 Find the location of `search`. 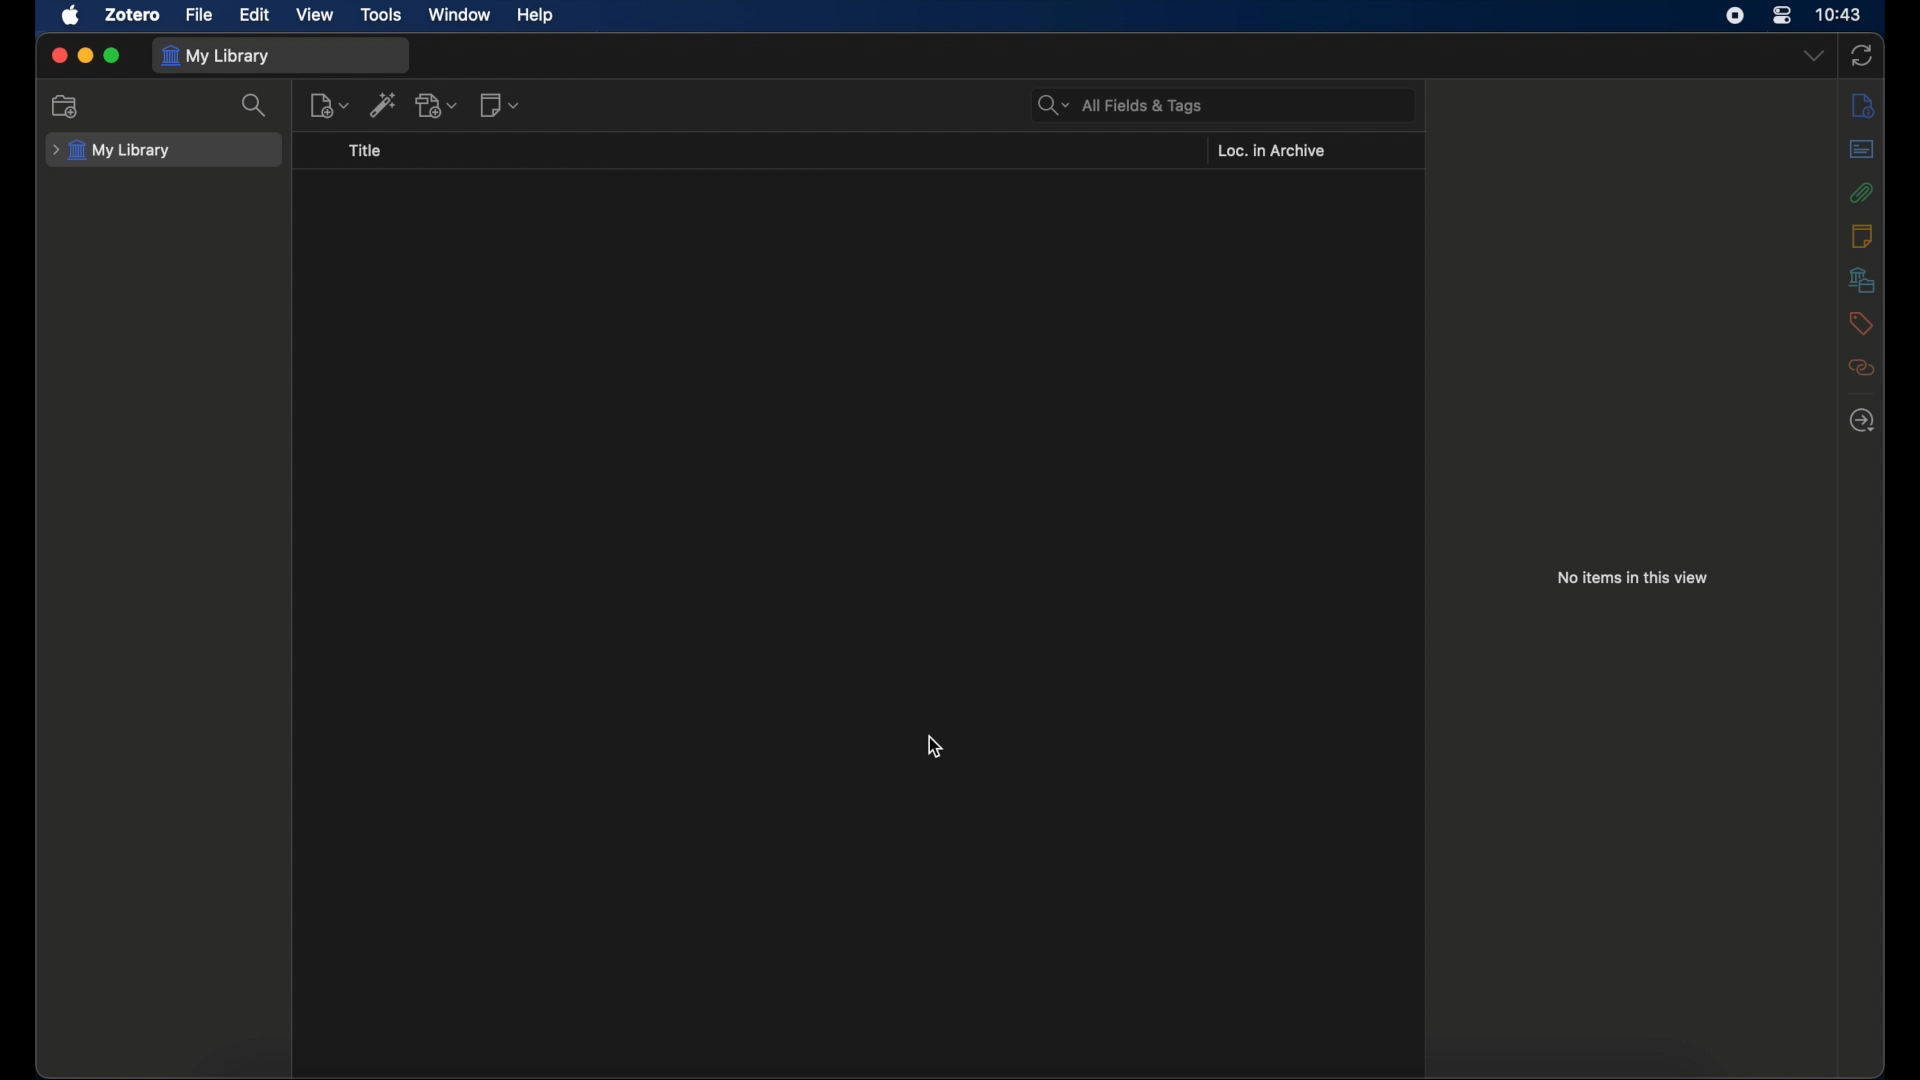

search is located at coordinates (256, 105).